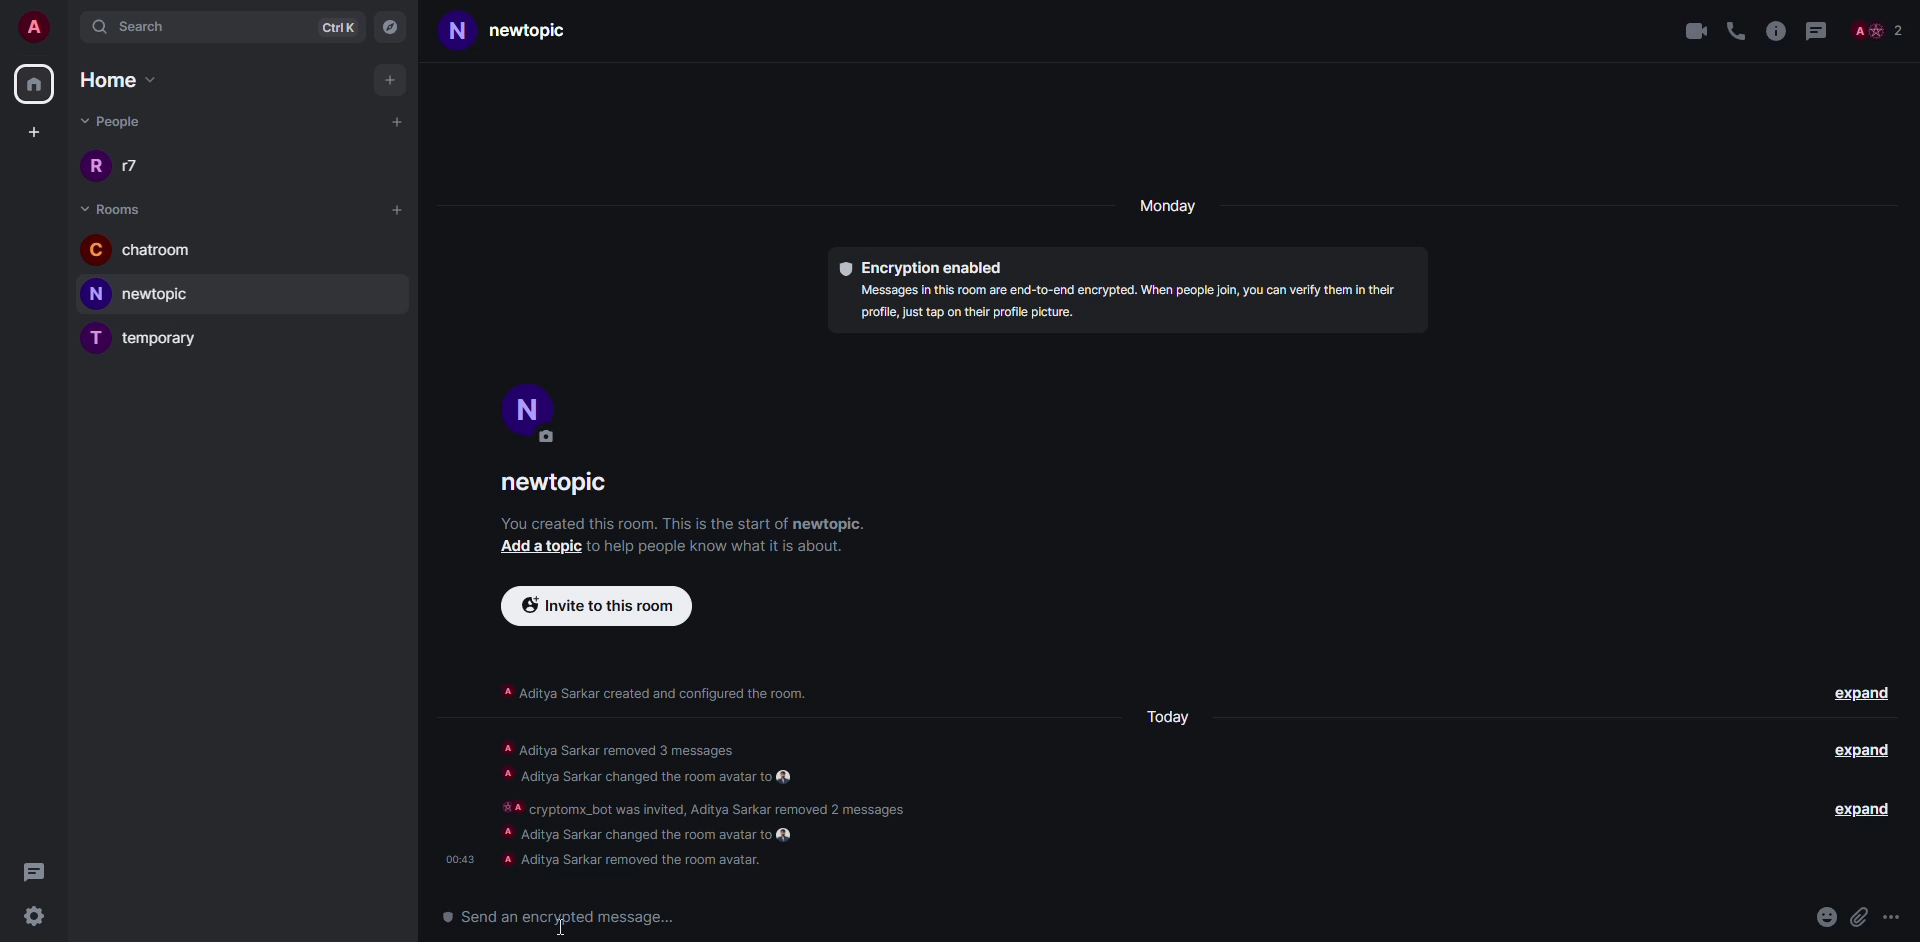 The image size is (1920, 942). What do you see at coordinates (1891, 918) in the screenshot?
I see `more` at bounding box center [1891, 918].